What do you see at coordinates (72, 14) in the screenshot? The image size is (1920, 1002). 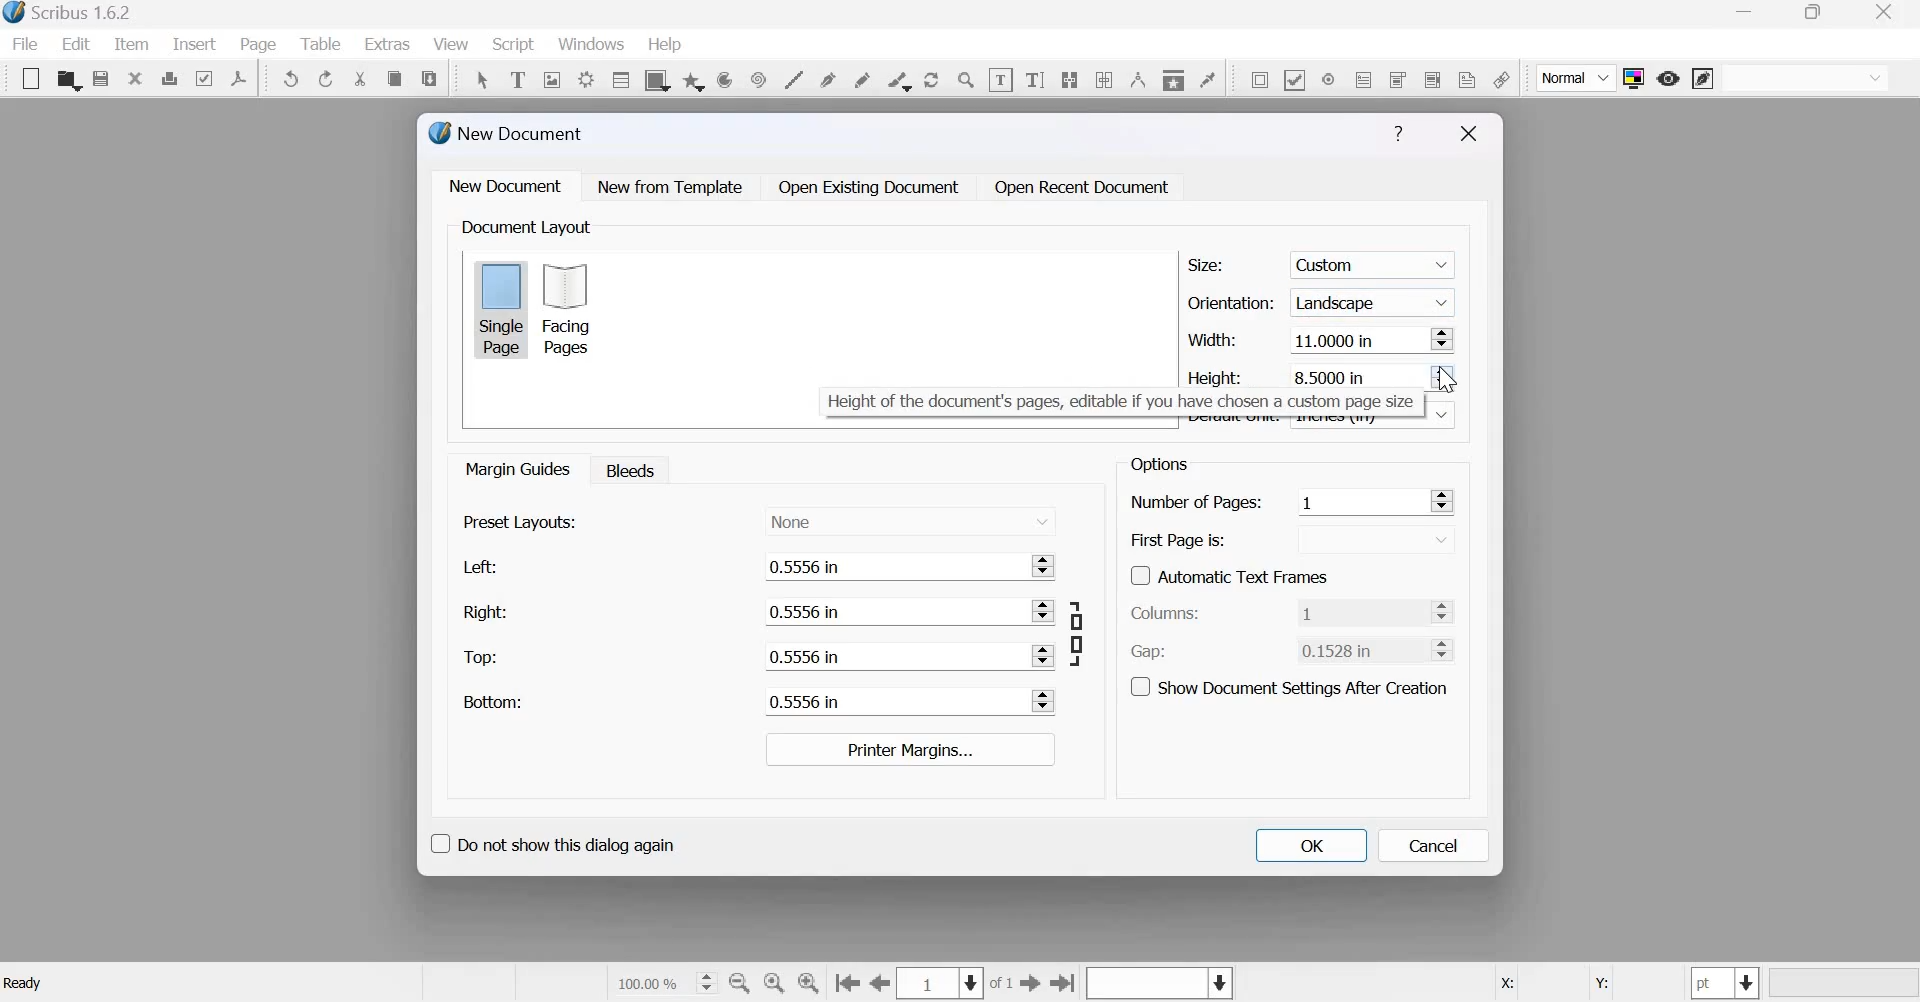 I see `Scribus 1.6.2 - [Document-1]` at bounding box center [72, 14].